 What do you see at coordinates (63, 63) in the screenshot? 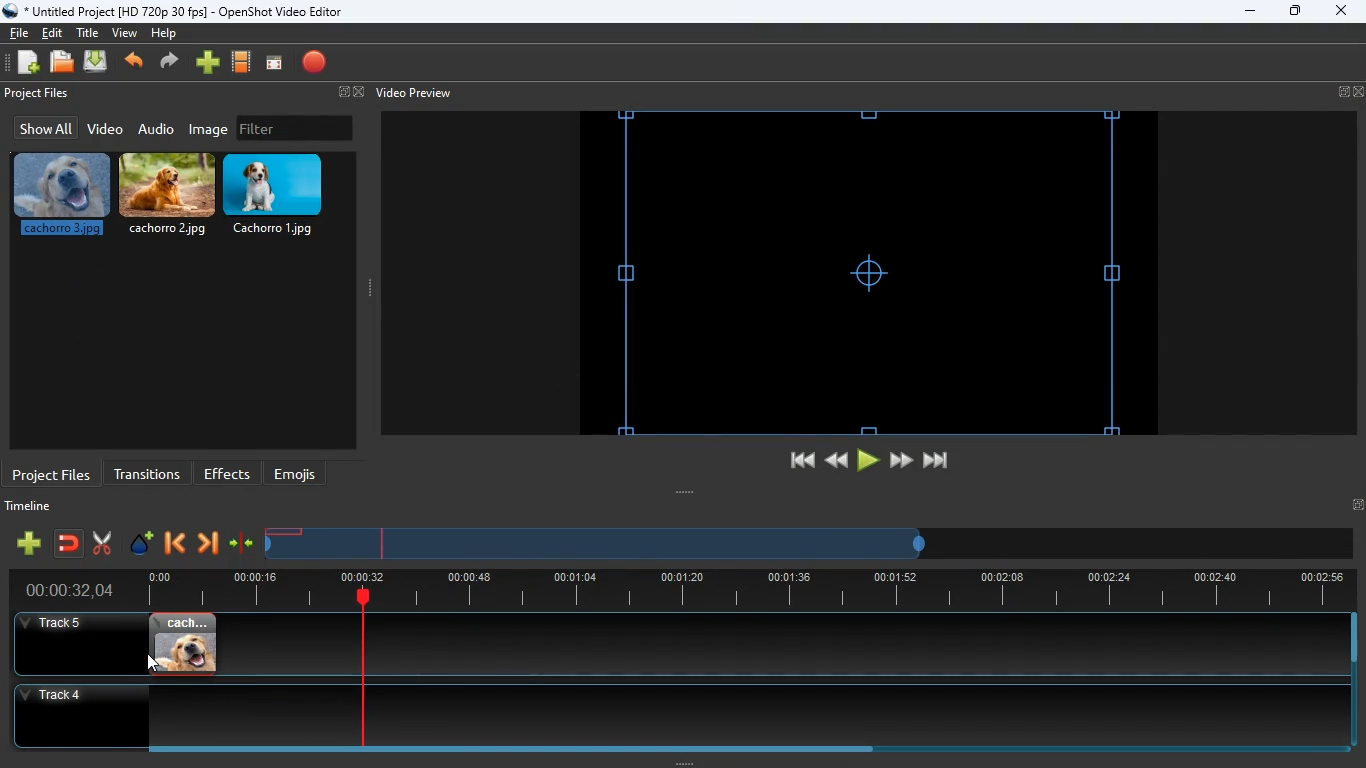
I see `files` at bounding box center [63, 63].